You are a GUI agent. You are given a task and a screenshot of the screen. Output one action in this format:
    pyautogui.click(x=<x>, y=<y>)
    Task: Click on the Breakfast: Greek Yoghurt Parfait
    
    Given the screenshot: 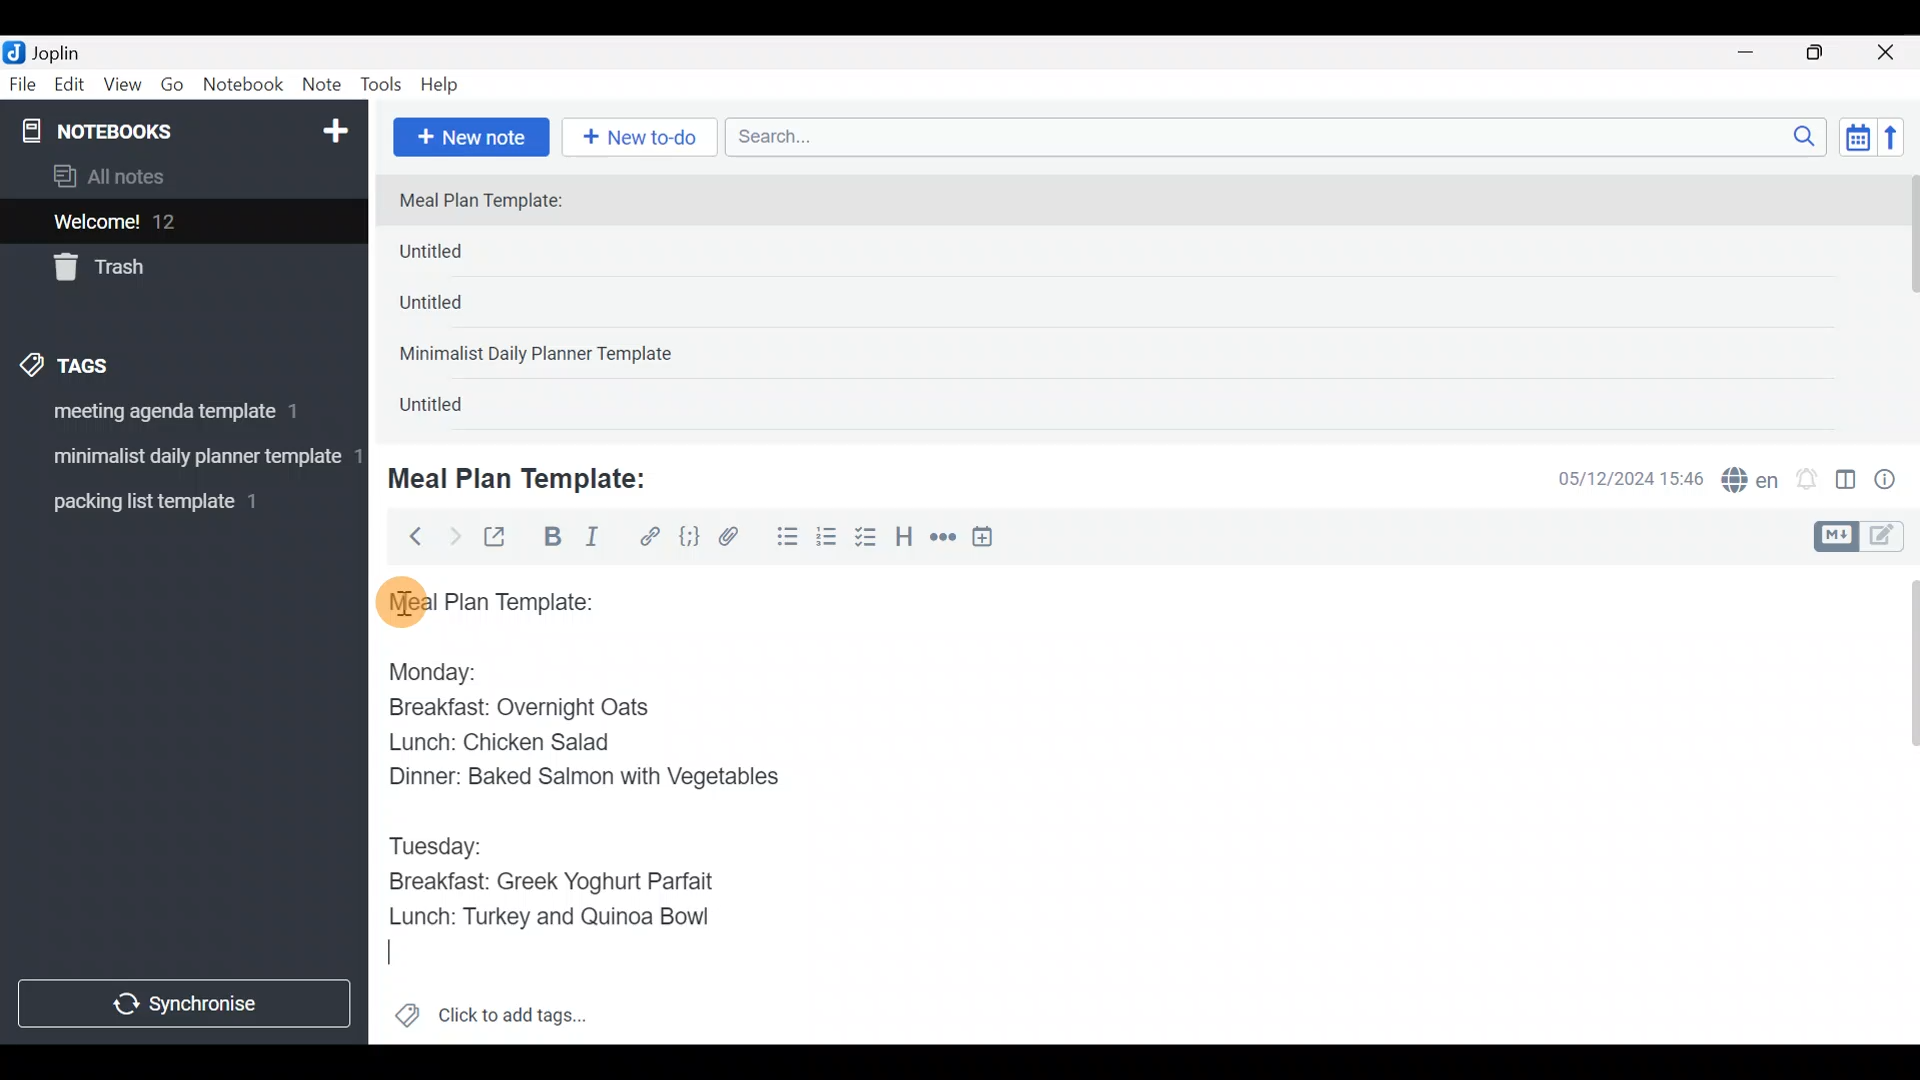 What is the action you would take?
    pyautogui.click(x=555, y=884)
    